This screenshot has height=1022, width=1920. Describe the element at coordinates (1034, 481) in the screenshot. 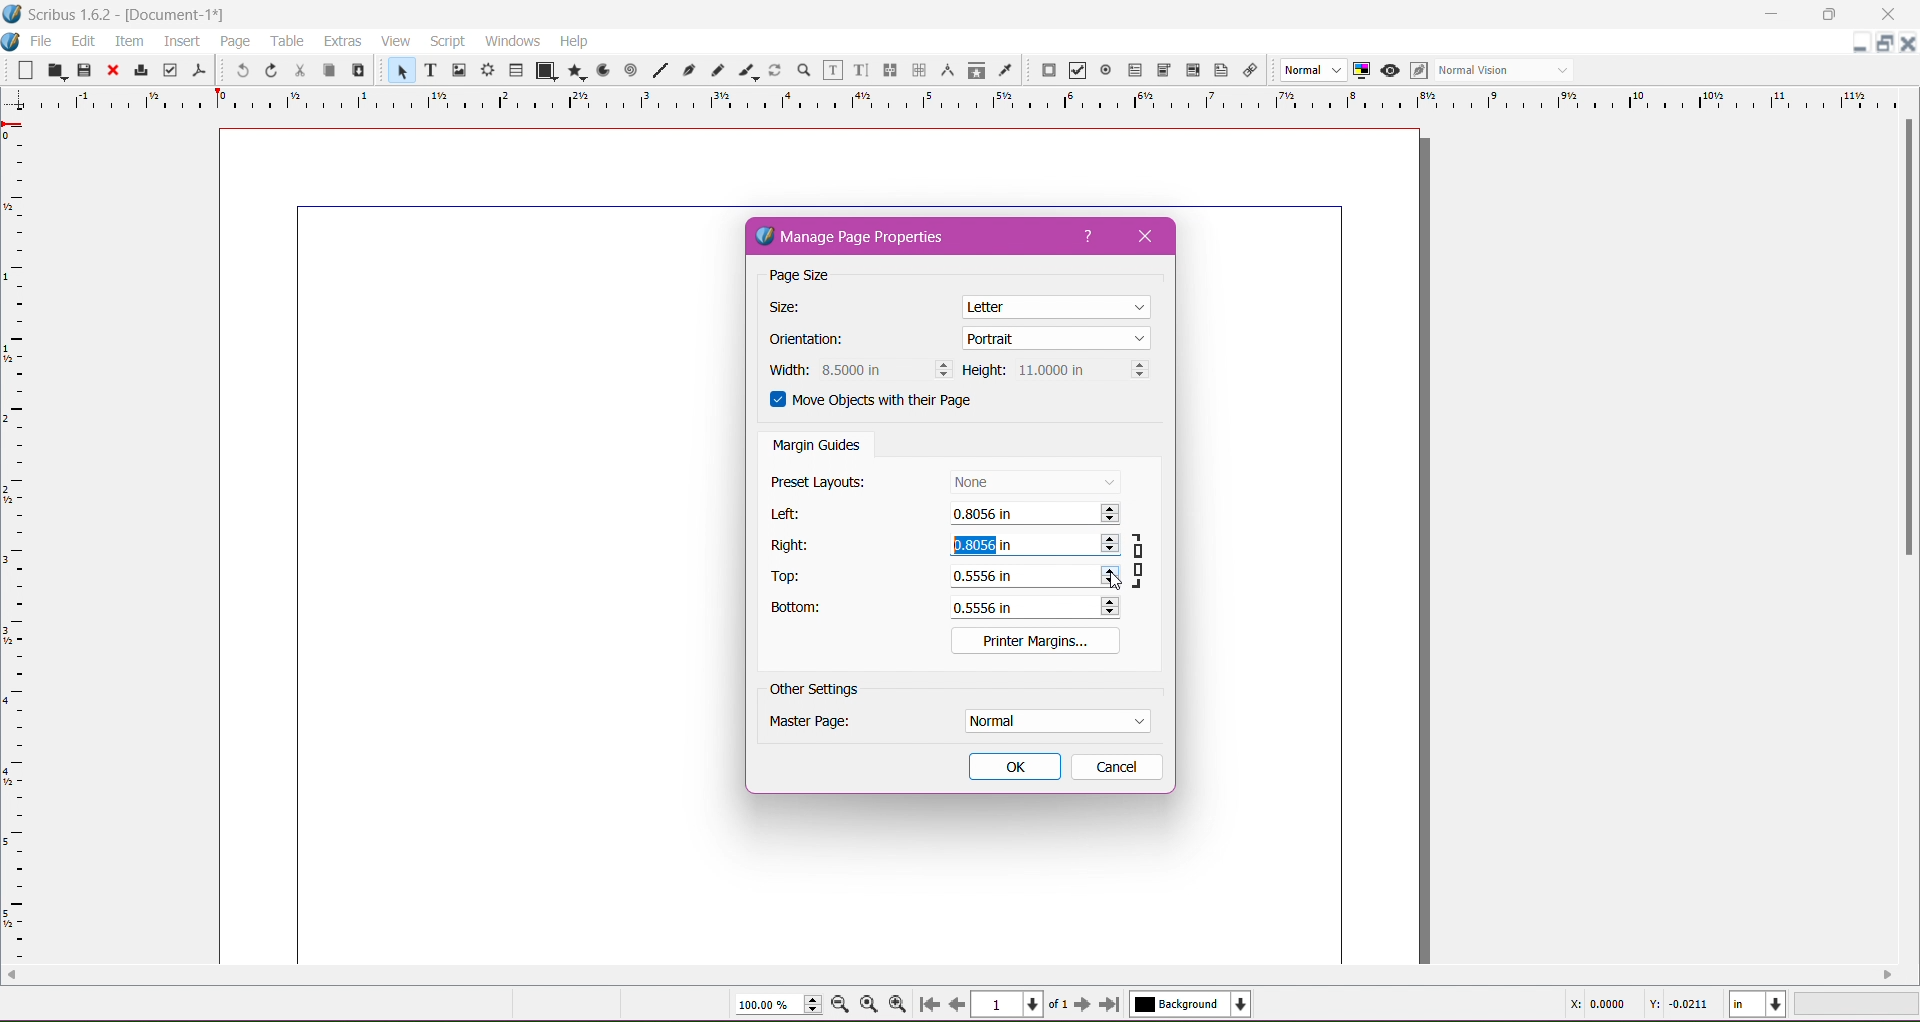

I see `Set Preset Layouts` at that location.